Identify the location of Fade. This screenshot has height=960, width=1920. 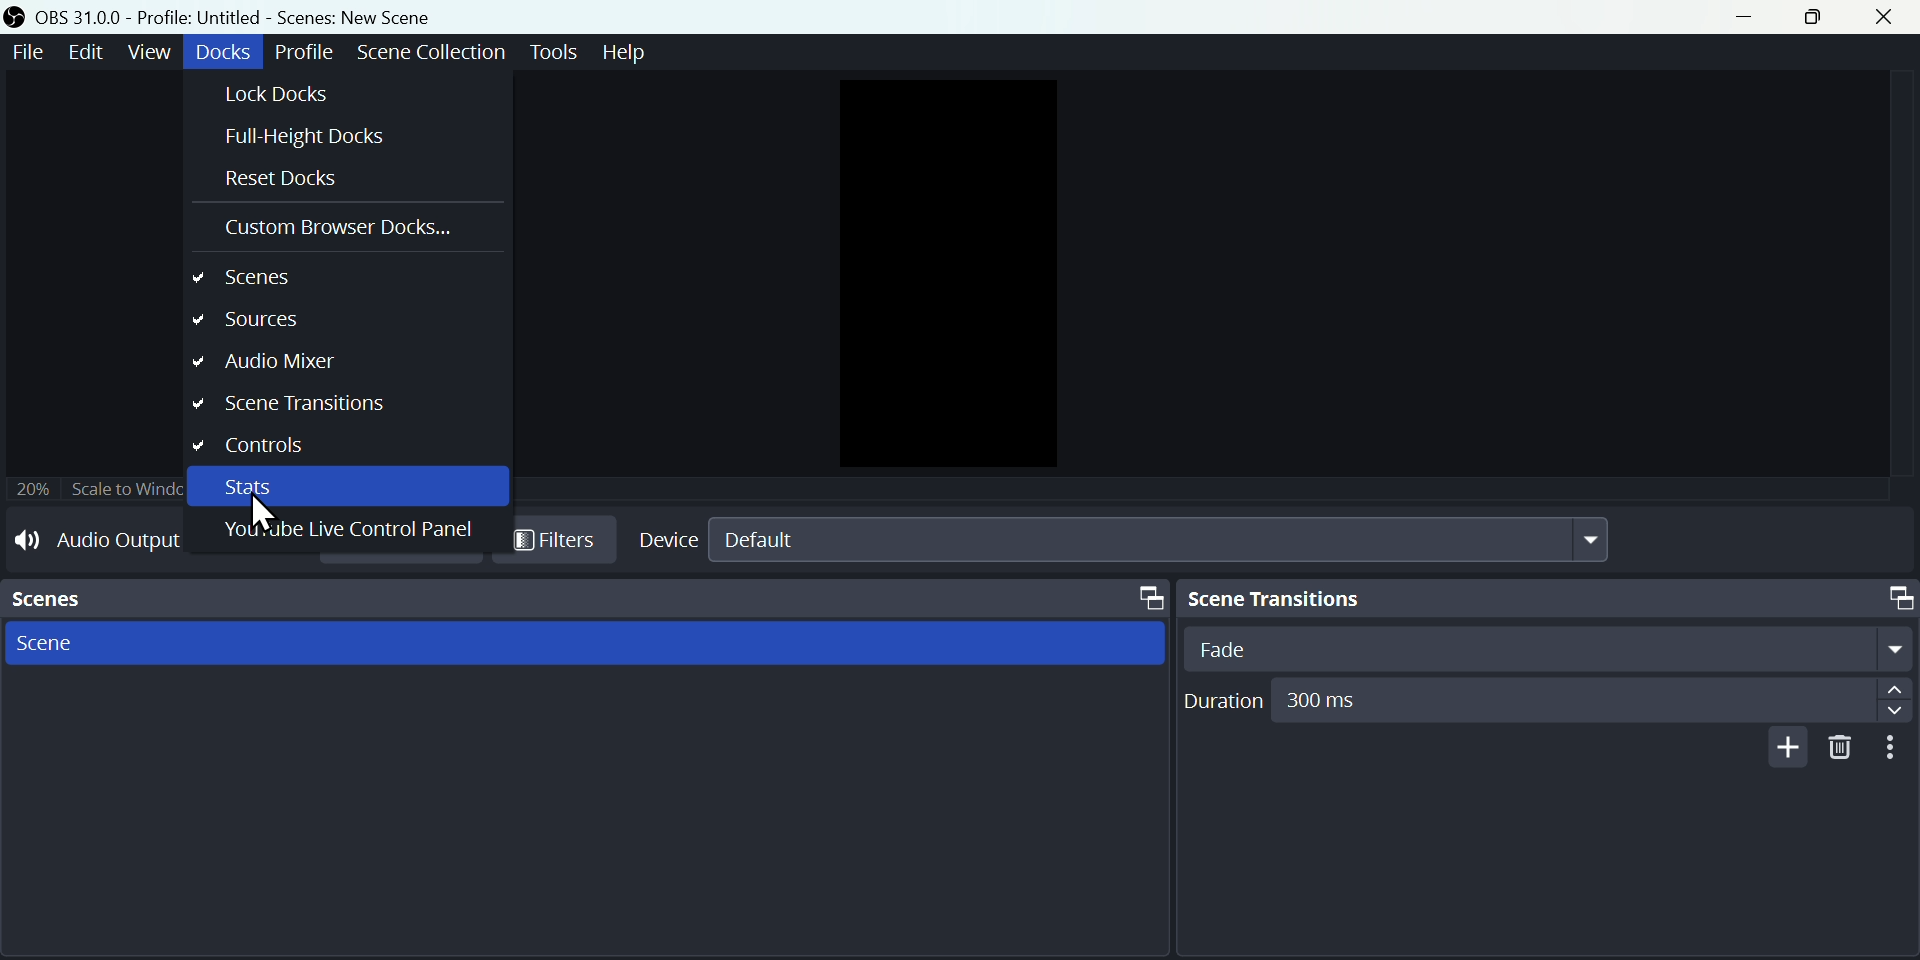
(1548, 649).